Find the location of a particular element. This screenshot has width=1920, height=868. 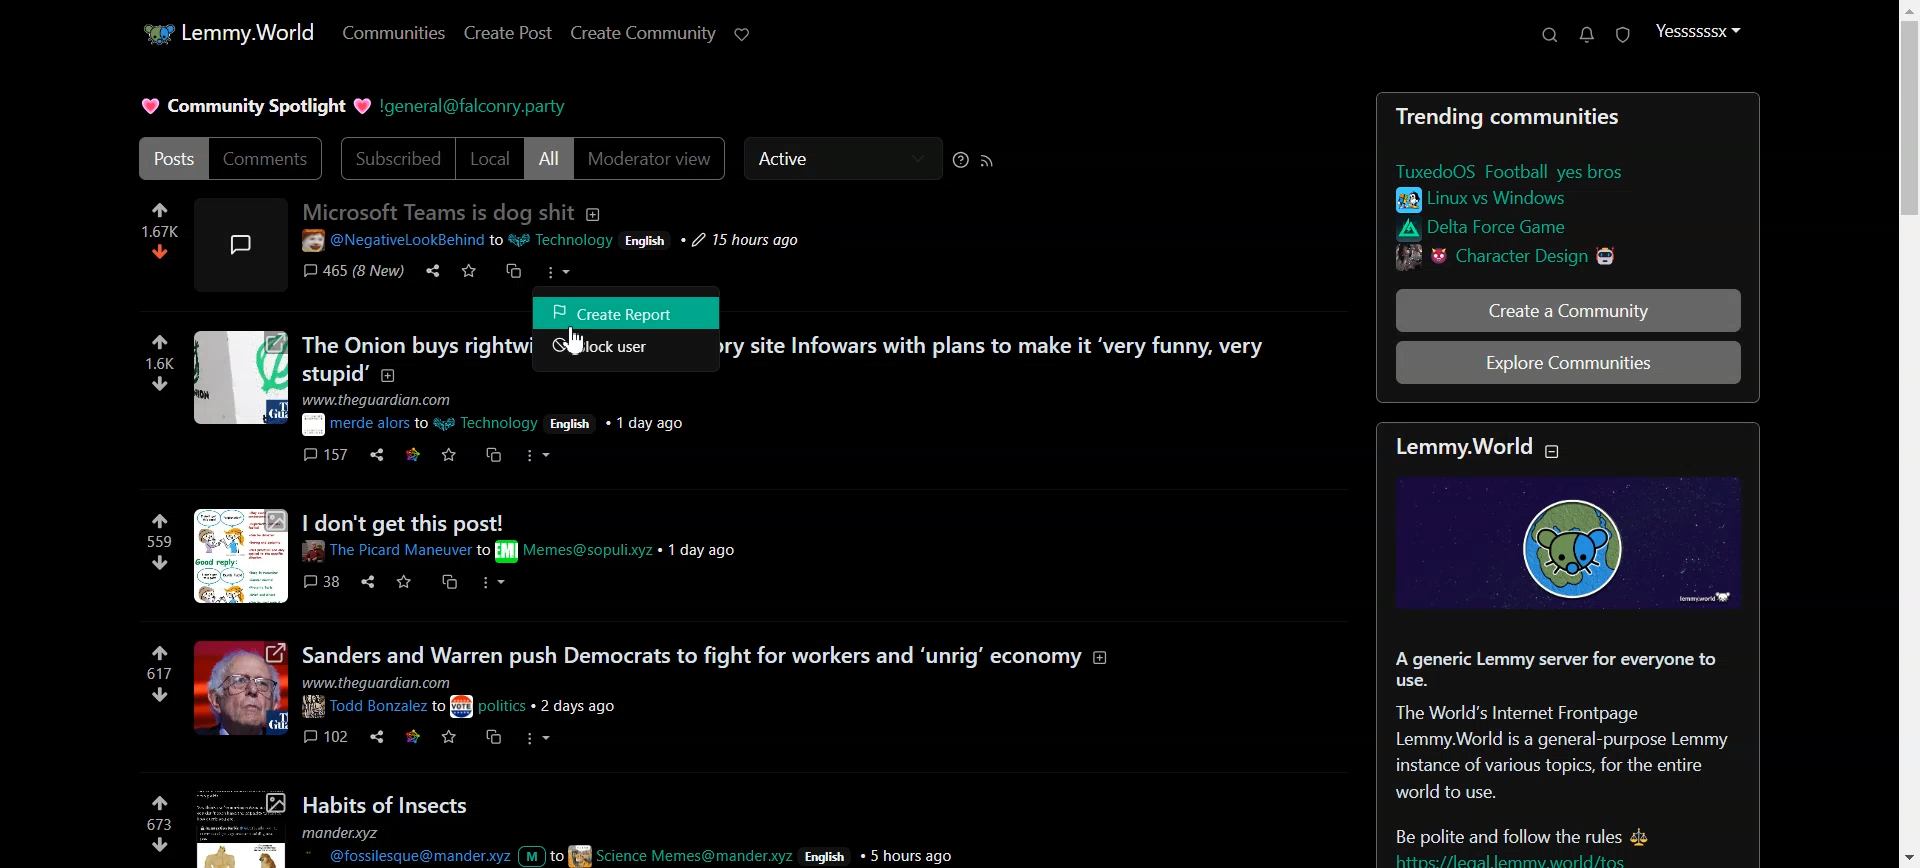

Cursor is located at coordinates (575, 341).